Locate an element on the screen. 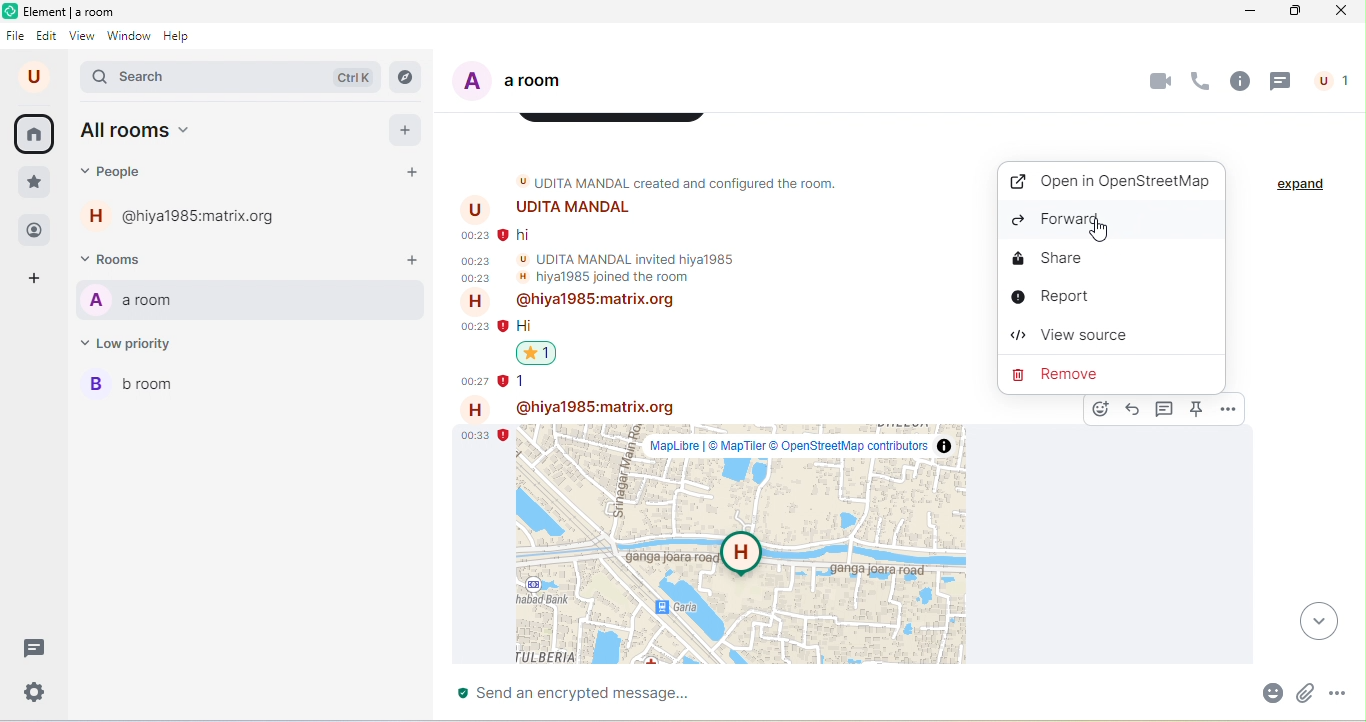 The image size is (1366, 722). Udita Mandal invited hiya1985 is located at coordinates (627, 259).